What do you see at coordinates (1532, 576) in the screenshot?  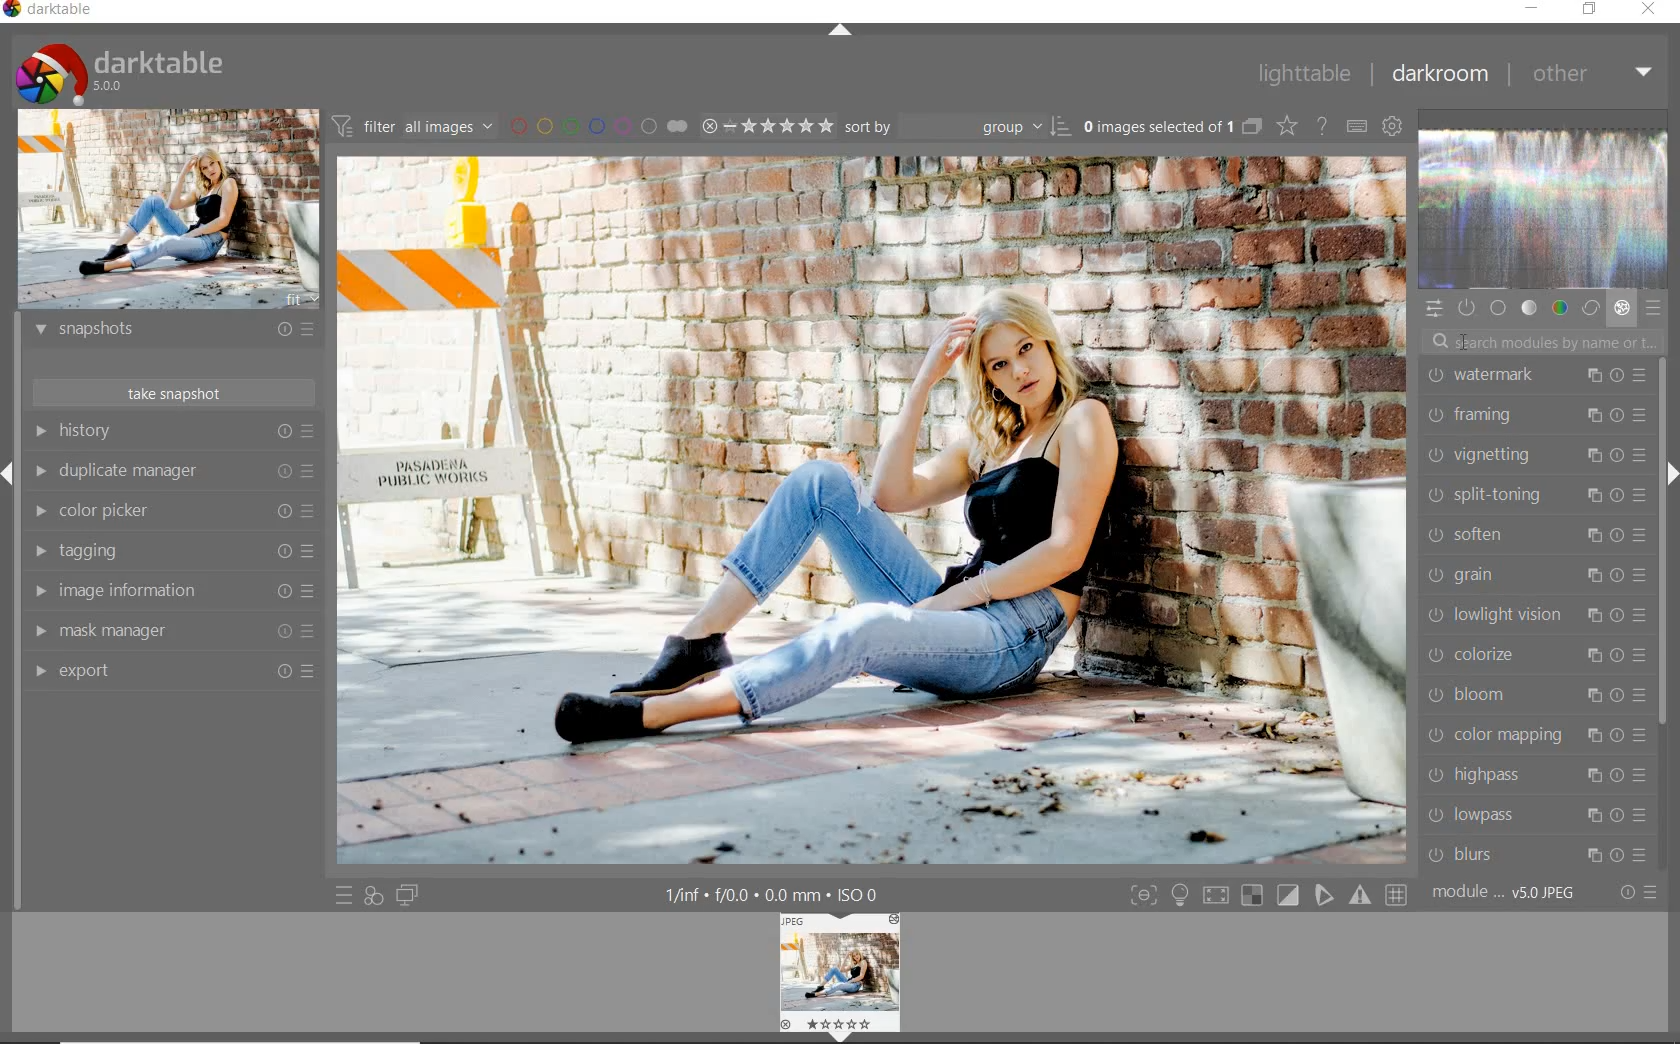 I see `grain` at bounding box center [1532, 576].